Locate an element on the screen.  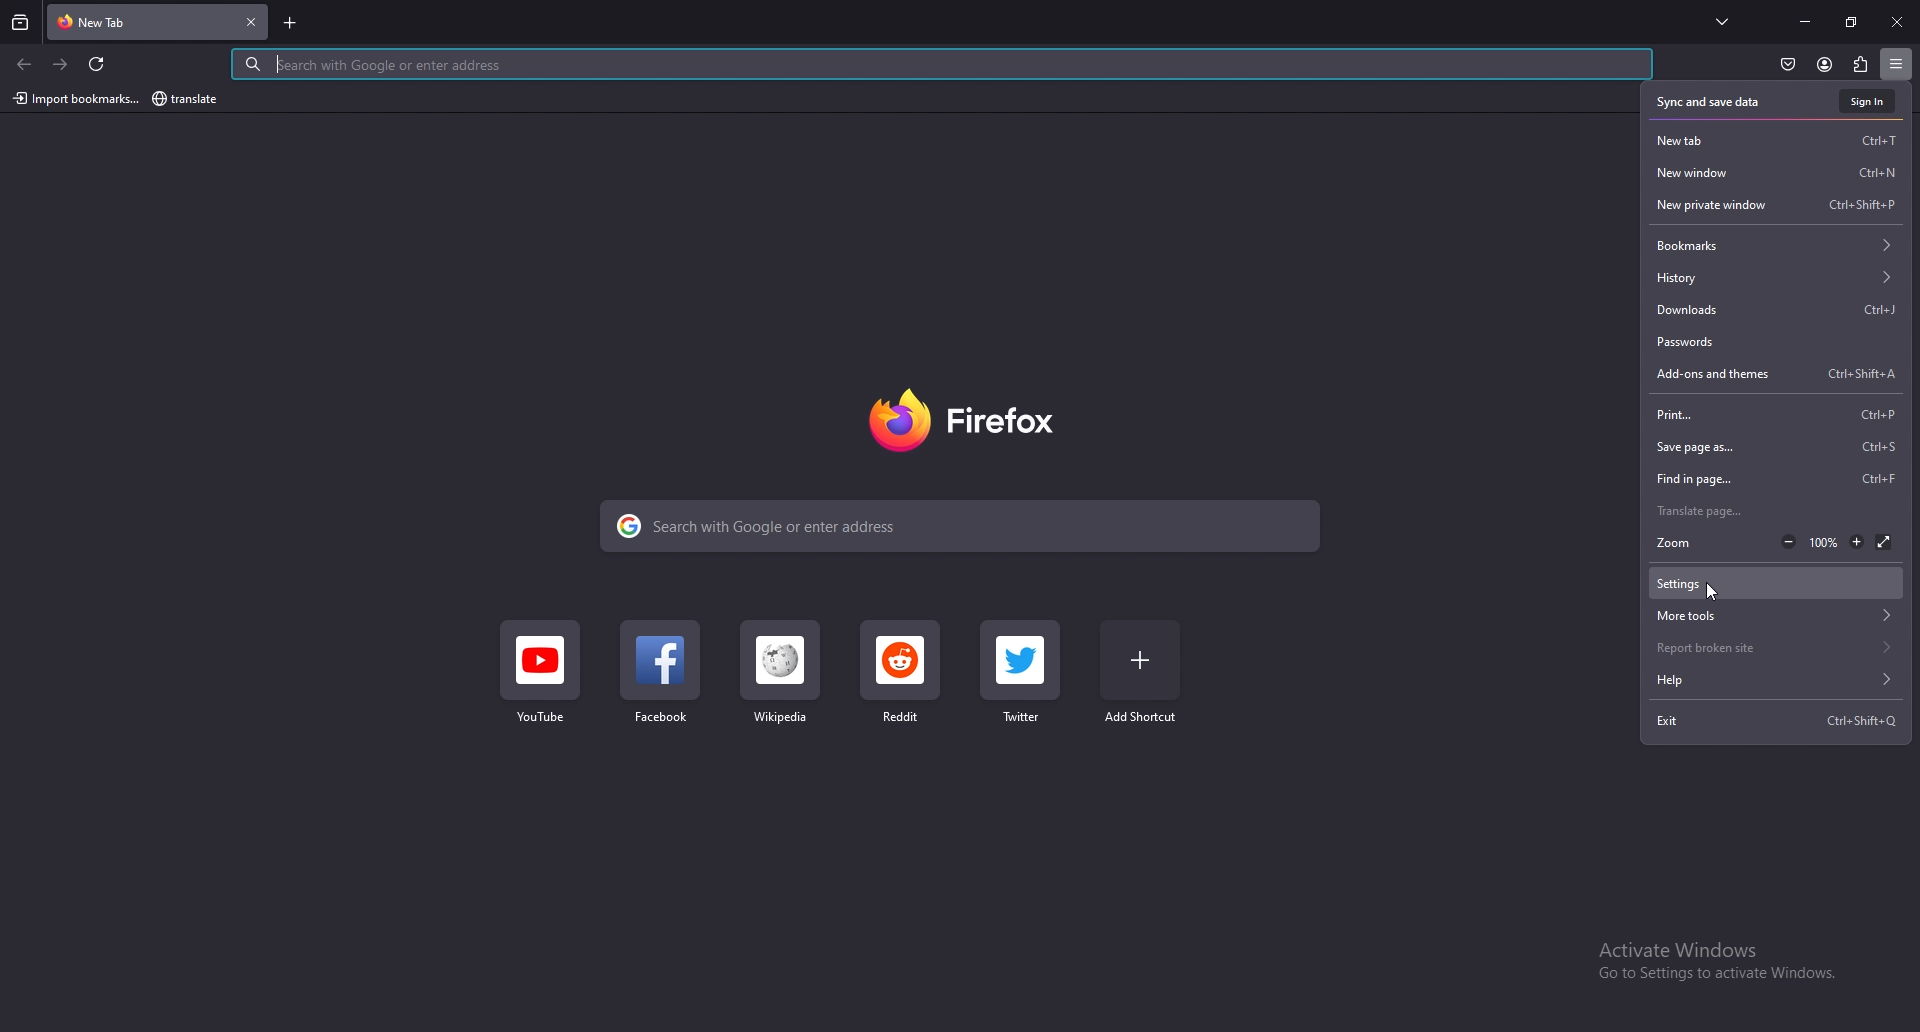
add ons and themes is located at coordinates (1780, 374).